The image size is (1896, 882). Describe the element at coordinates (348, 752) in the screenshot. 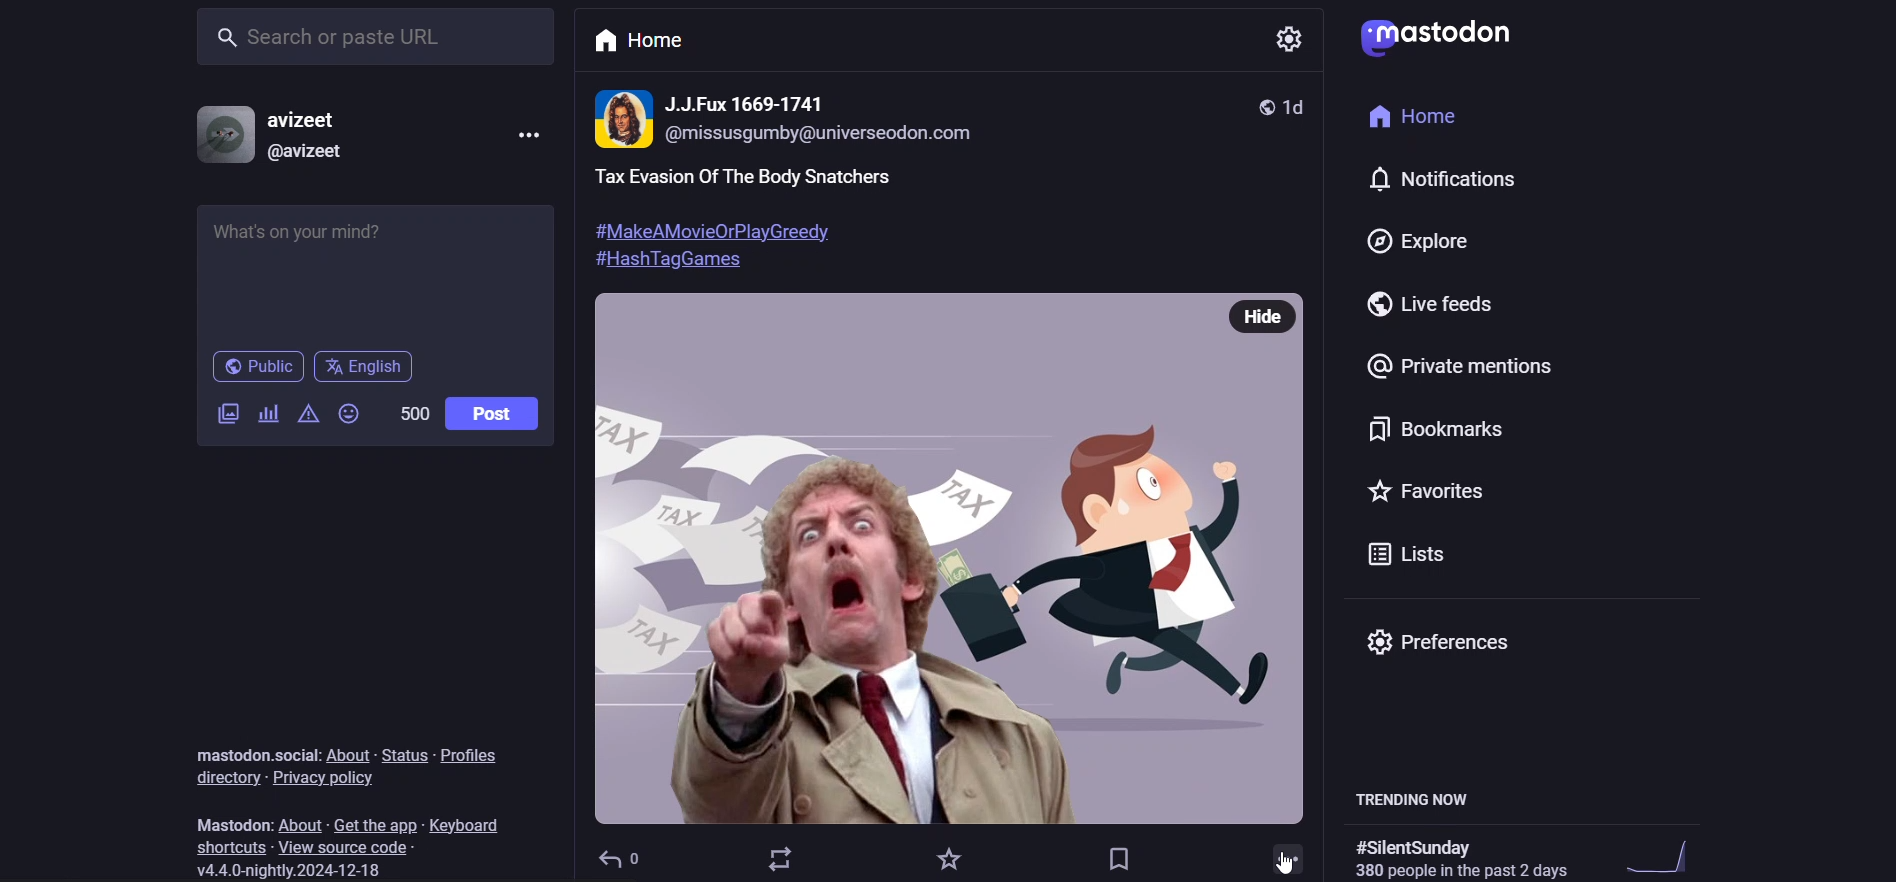

I see `about` at that location.